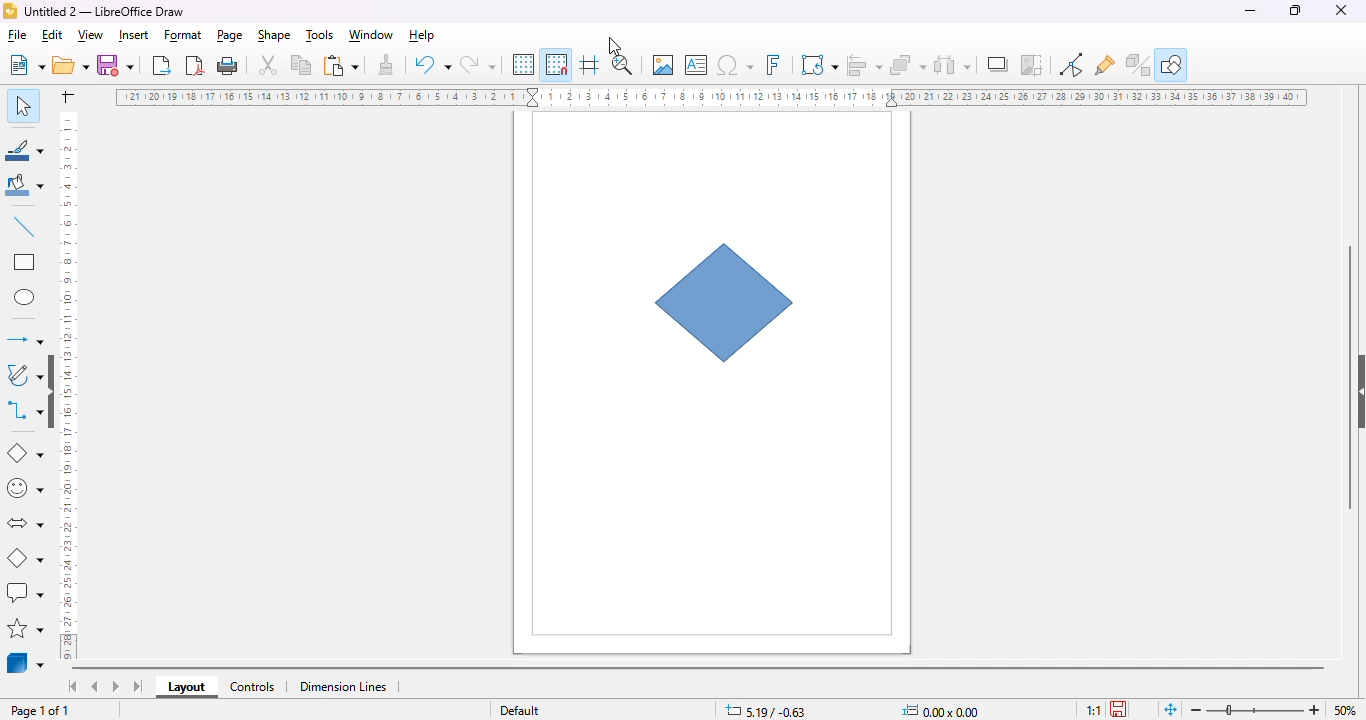  What do you see at coordinates (590, 65) in the screenshot?
I see `helplines while moving` at bounding box center [590, 65].